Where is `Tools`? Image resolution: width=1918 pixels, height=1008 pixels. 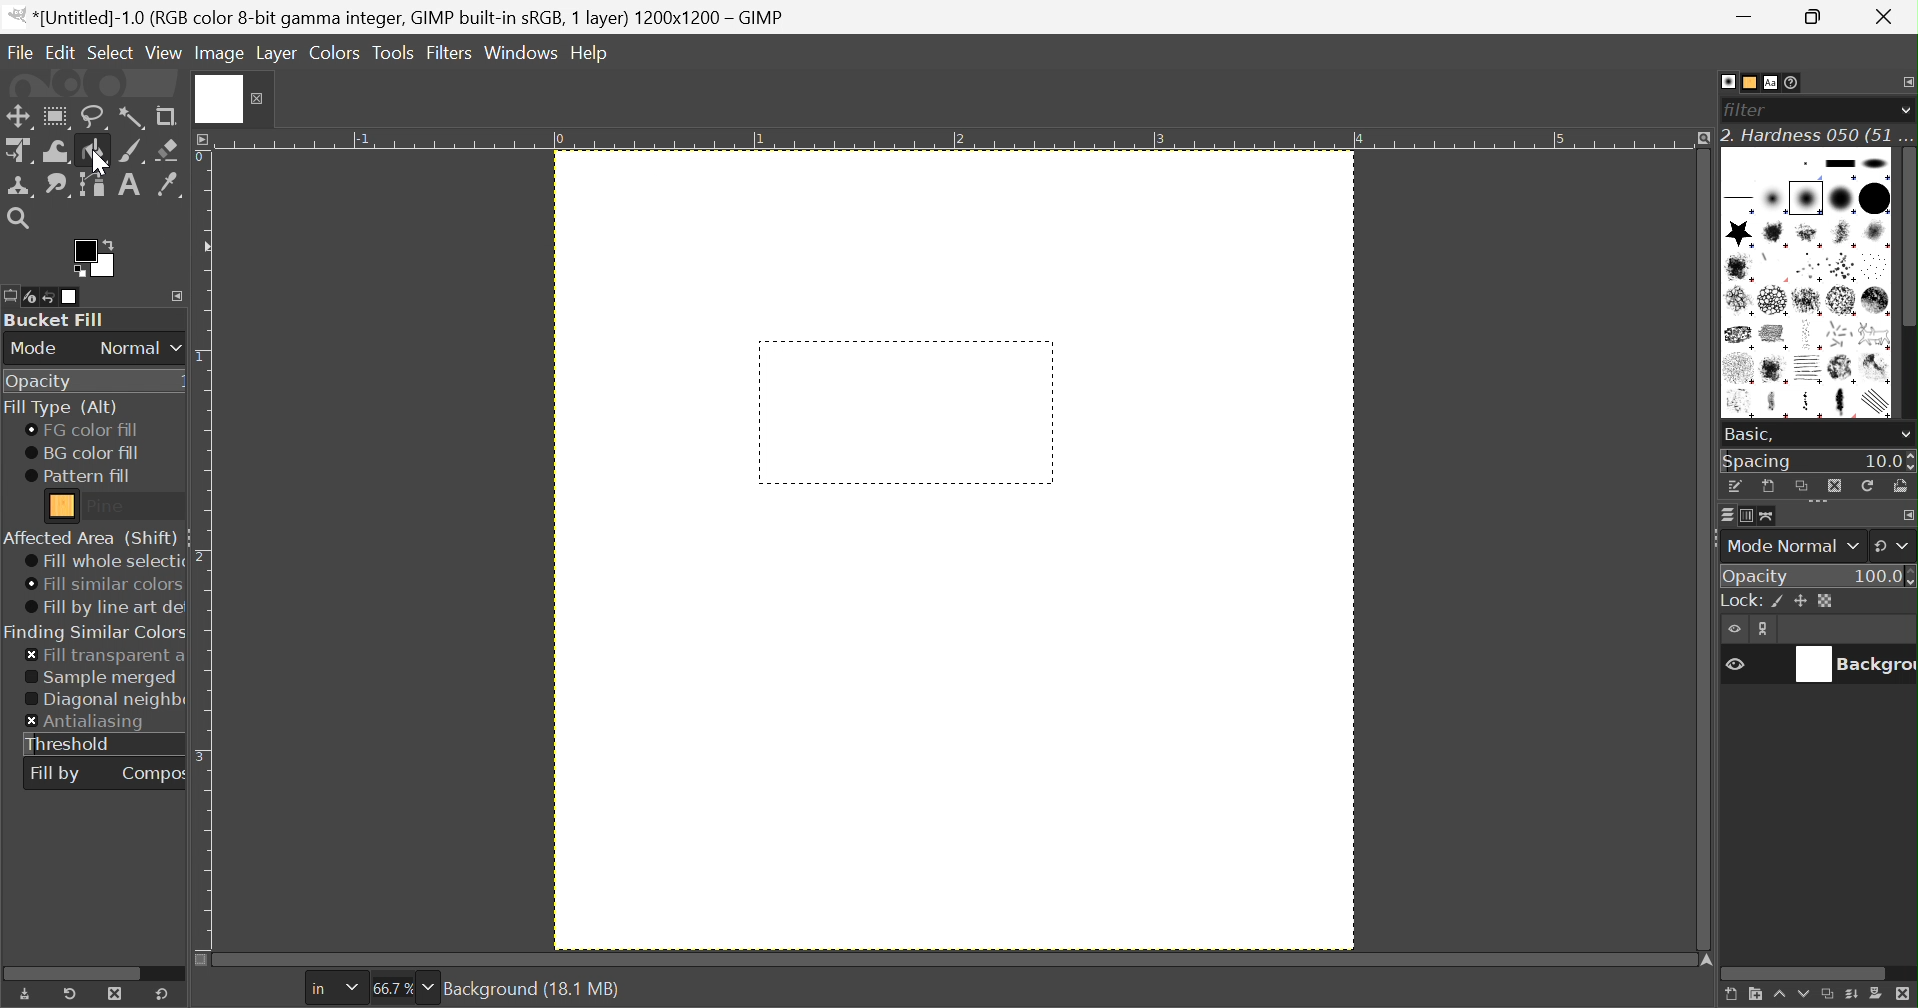
Tools is located at coordinates (394, 53).